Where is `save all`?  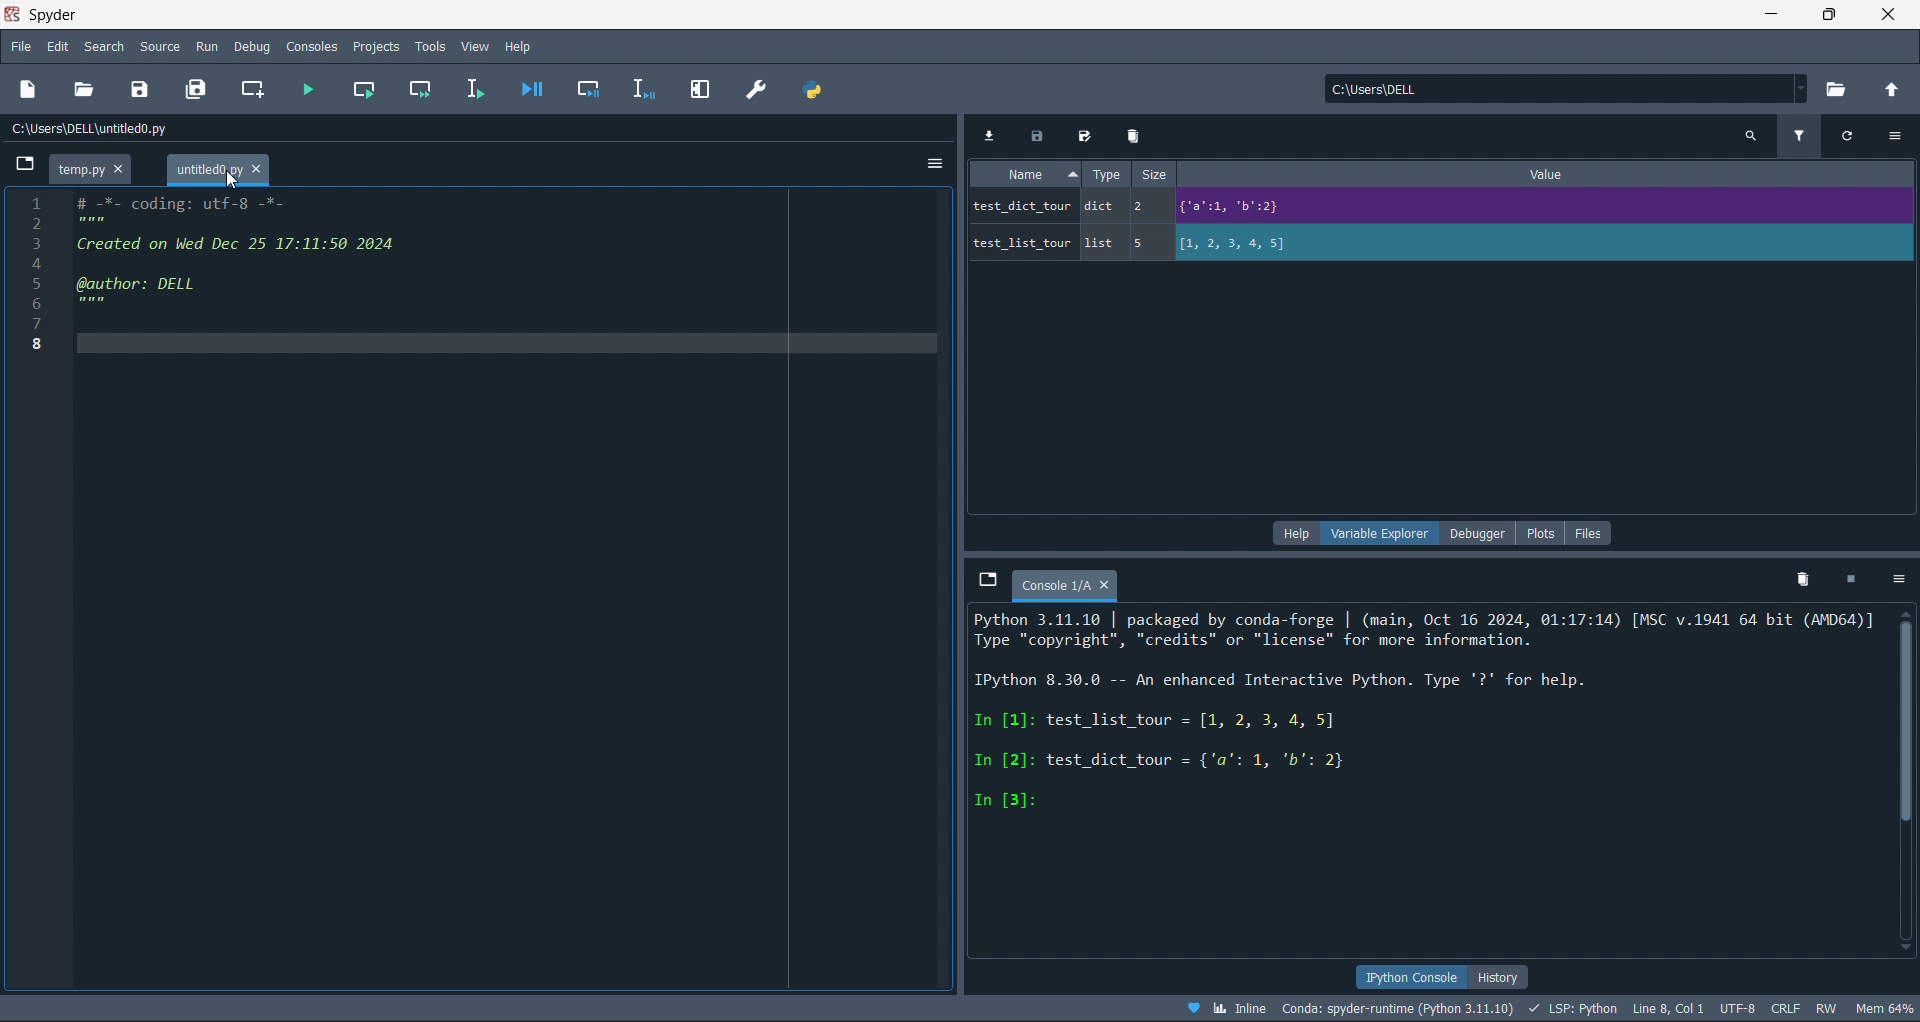 save all is located at coordinates (201, 88).